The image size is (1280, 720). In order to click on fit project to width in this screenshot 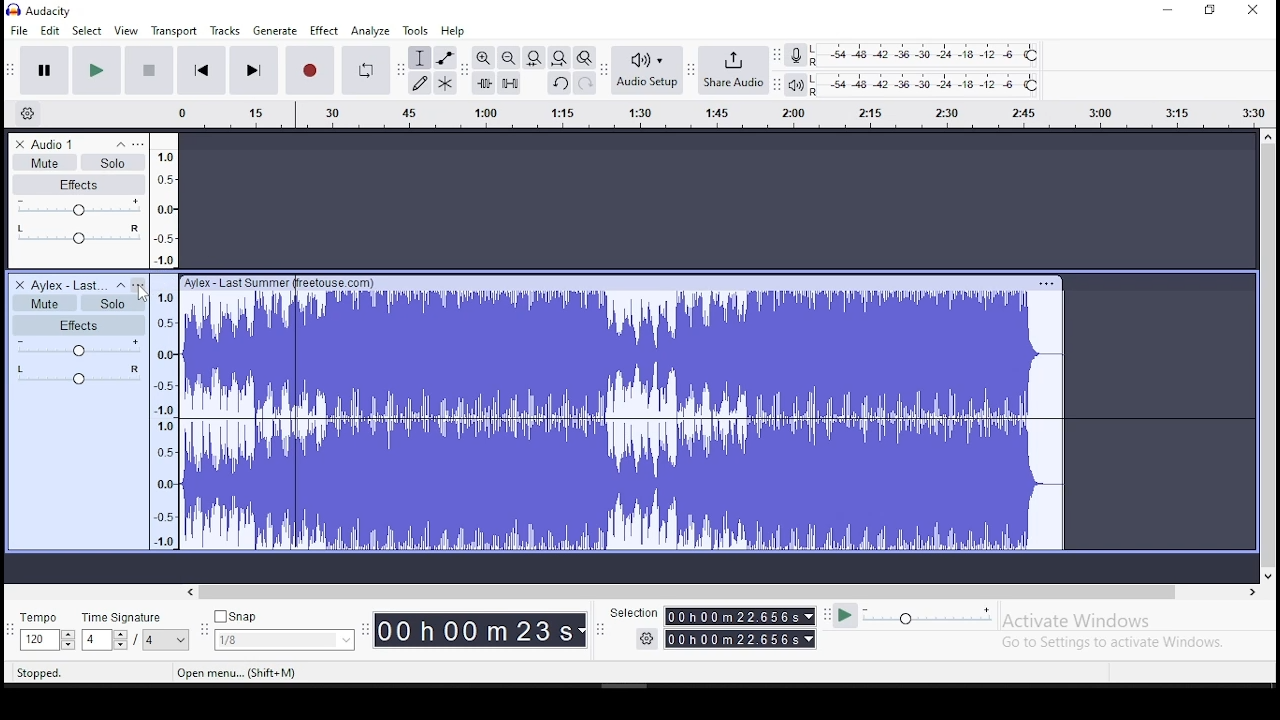, I will do `click(559, 57)`.